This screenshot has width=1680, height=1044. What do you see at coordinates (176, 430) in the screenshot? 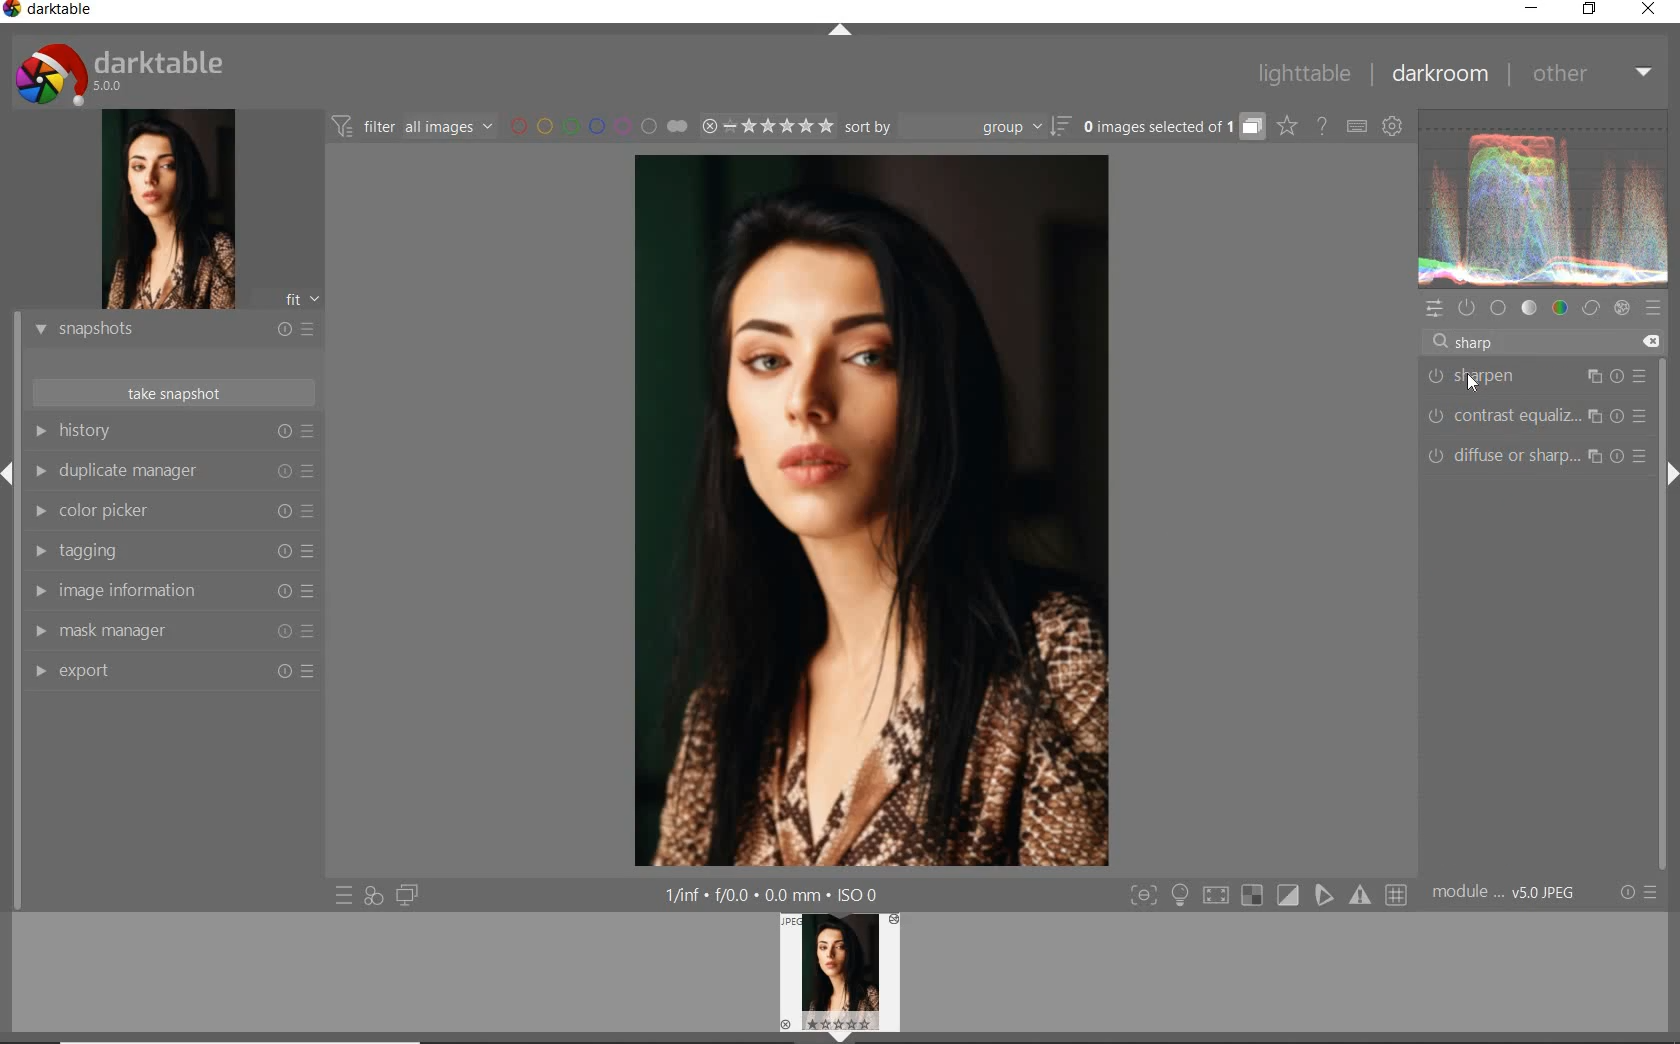
I see `history` at bounding box center [176, 430].